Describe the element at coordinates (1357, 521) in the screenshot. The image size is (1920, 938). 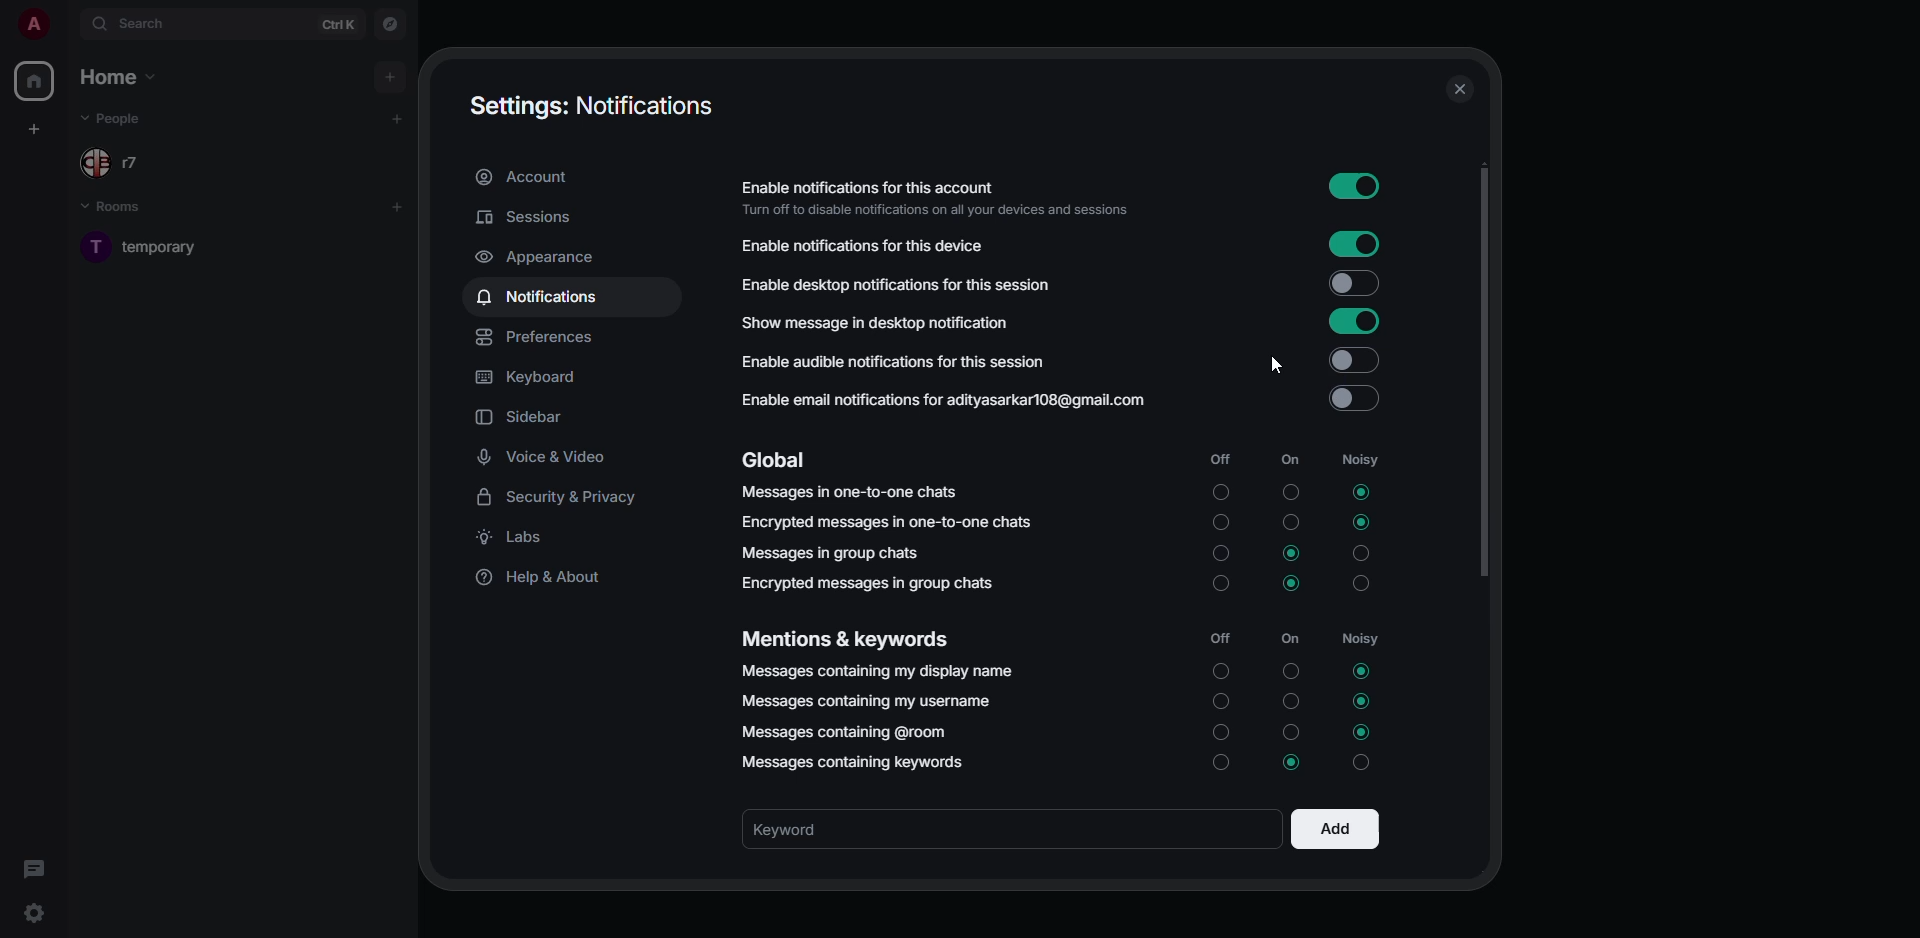
I see `selected` at that location.